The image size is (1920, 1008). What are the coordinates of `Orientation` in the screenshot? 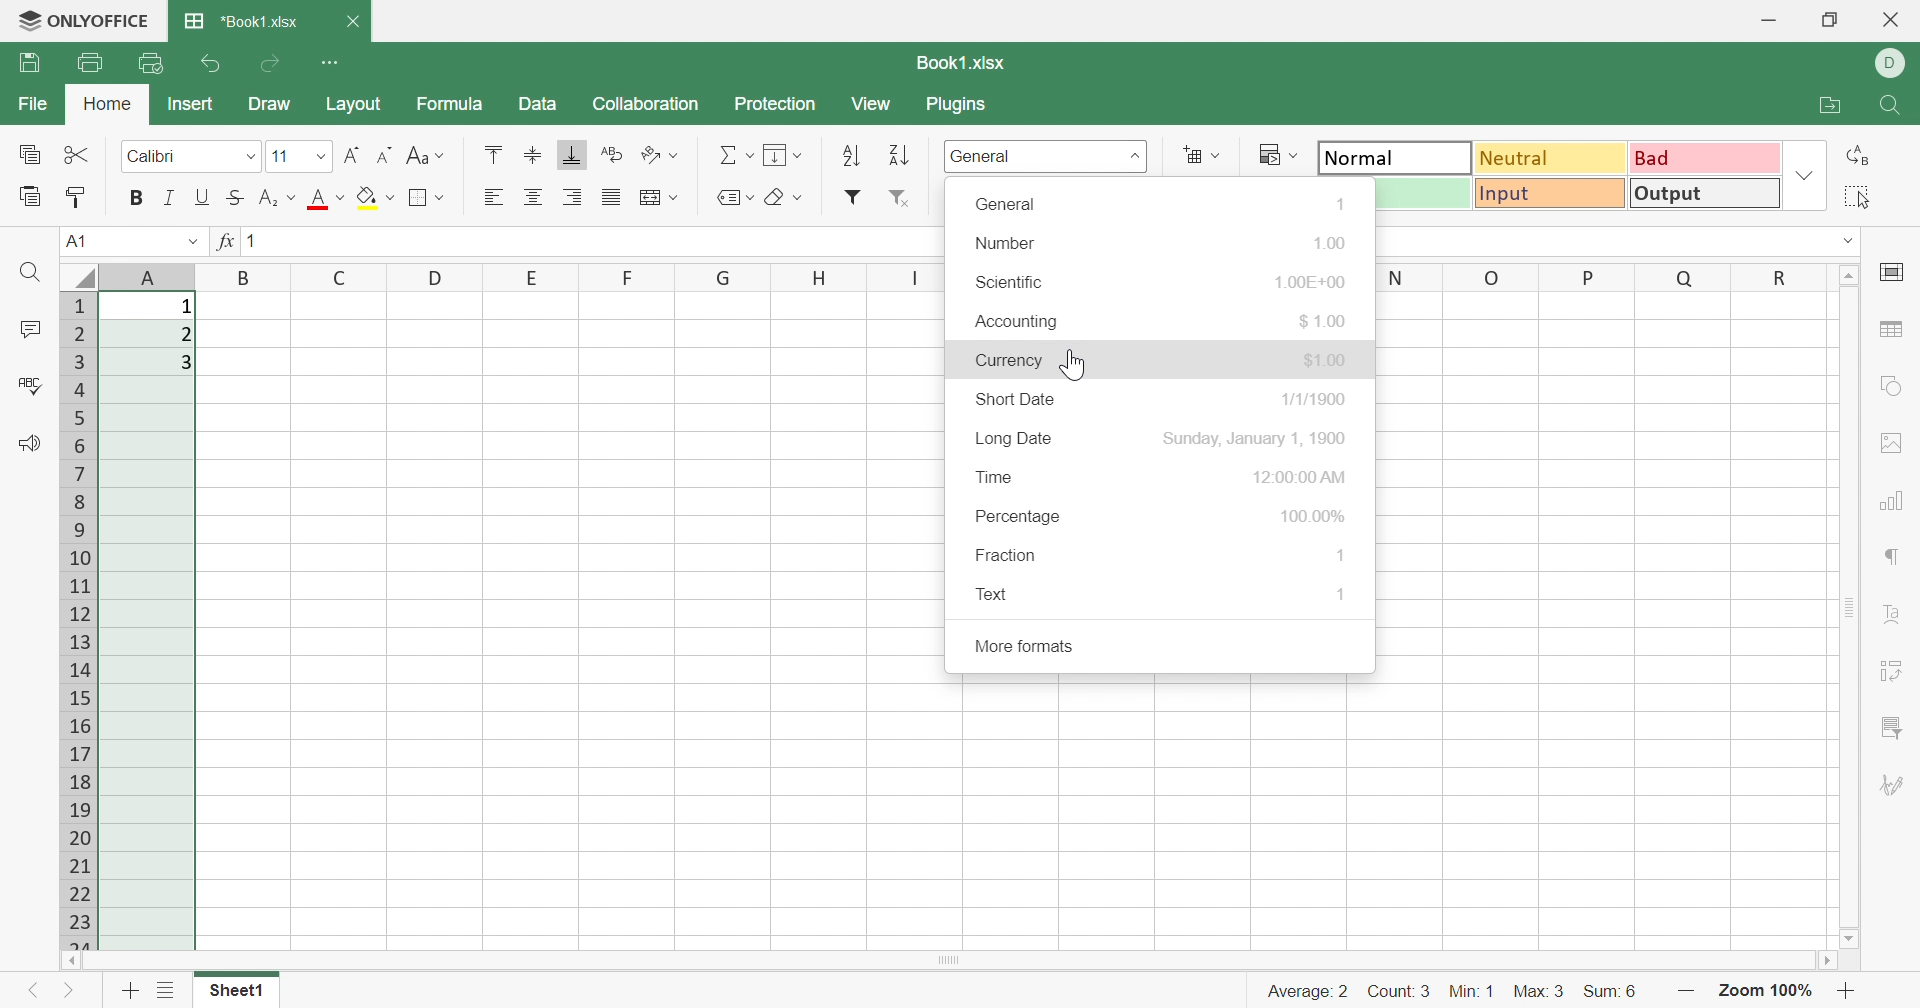 It's located at (660, 156).